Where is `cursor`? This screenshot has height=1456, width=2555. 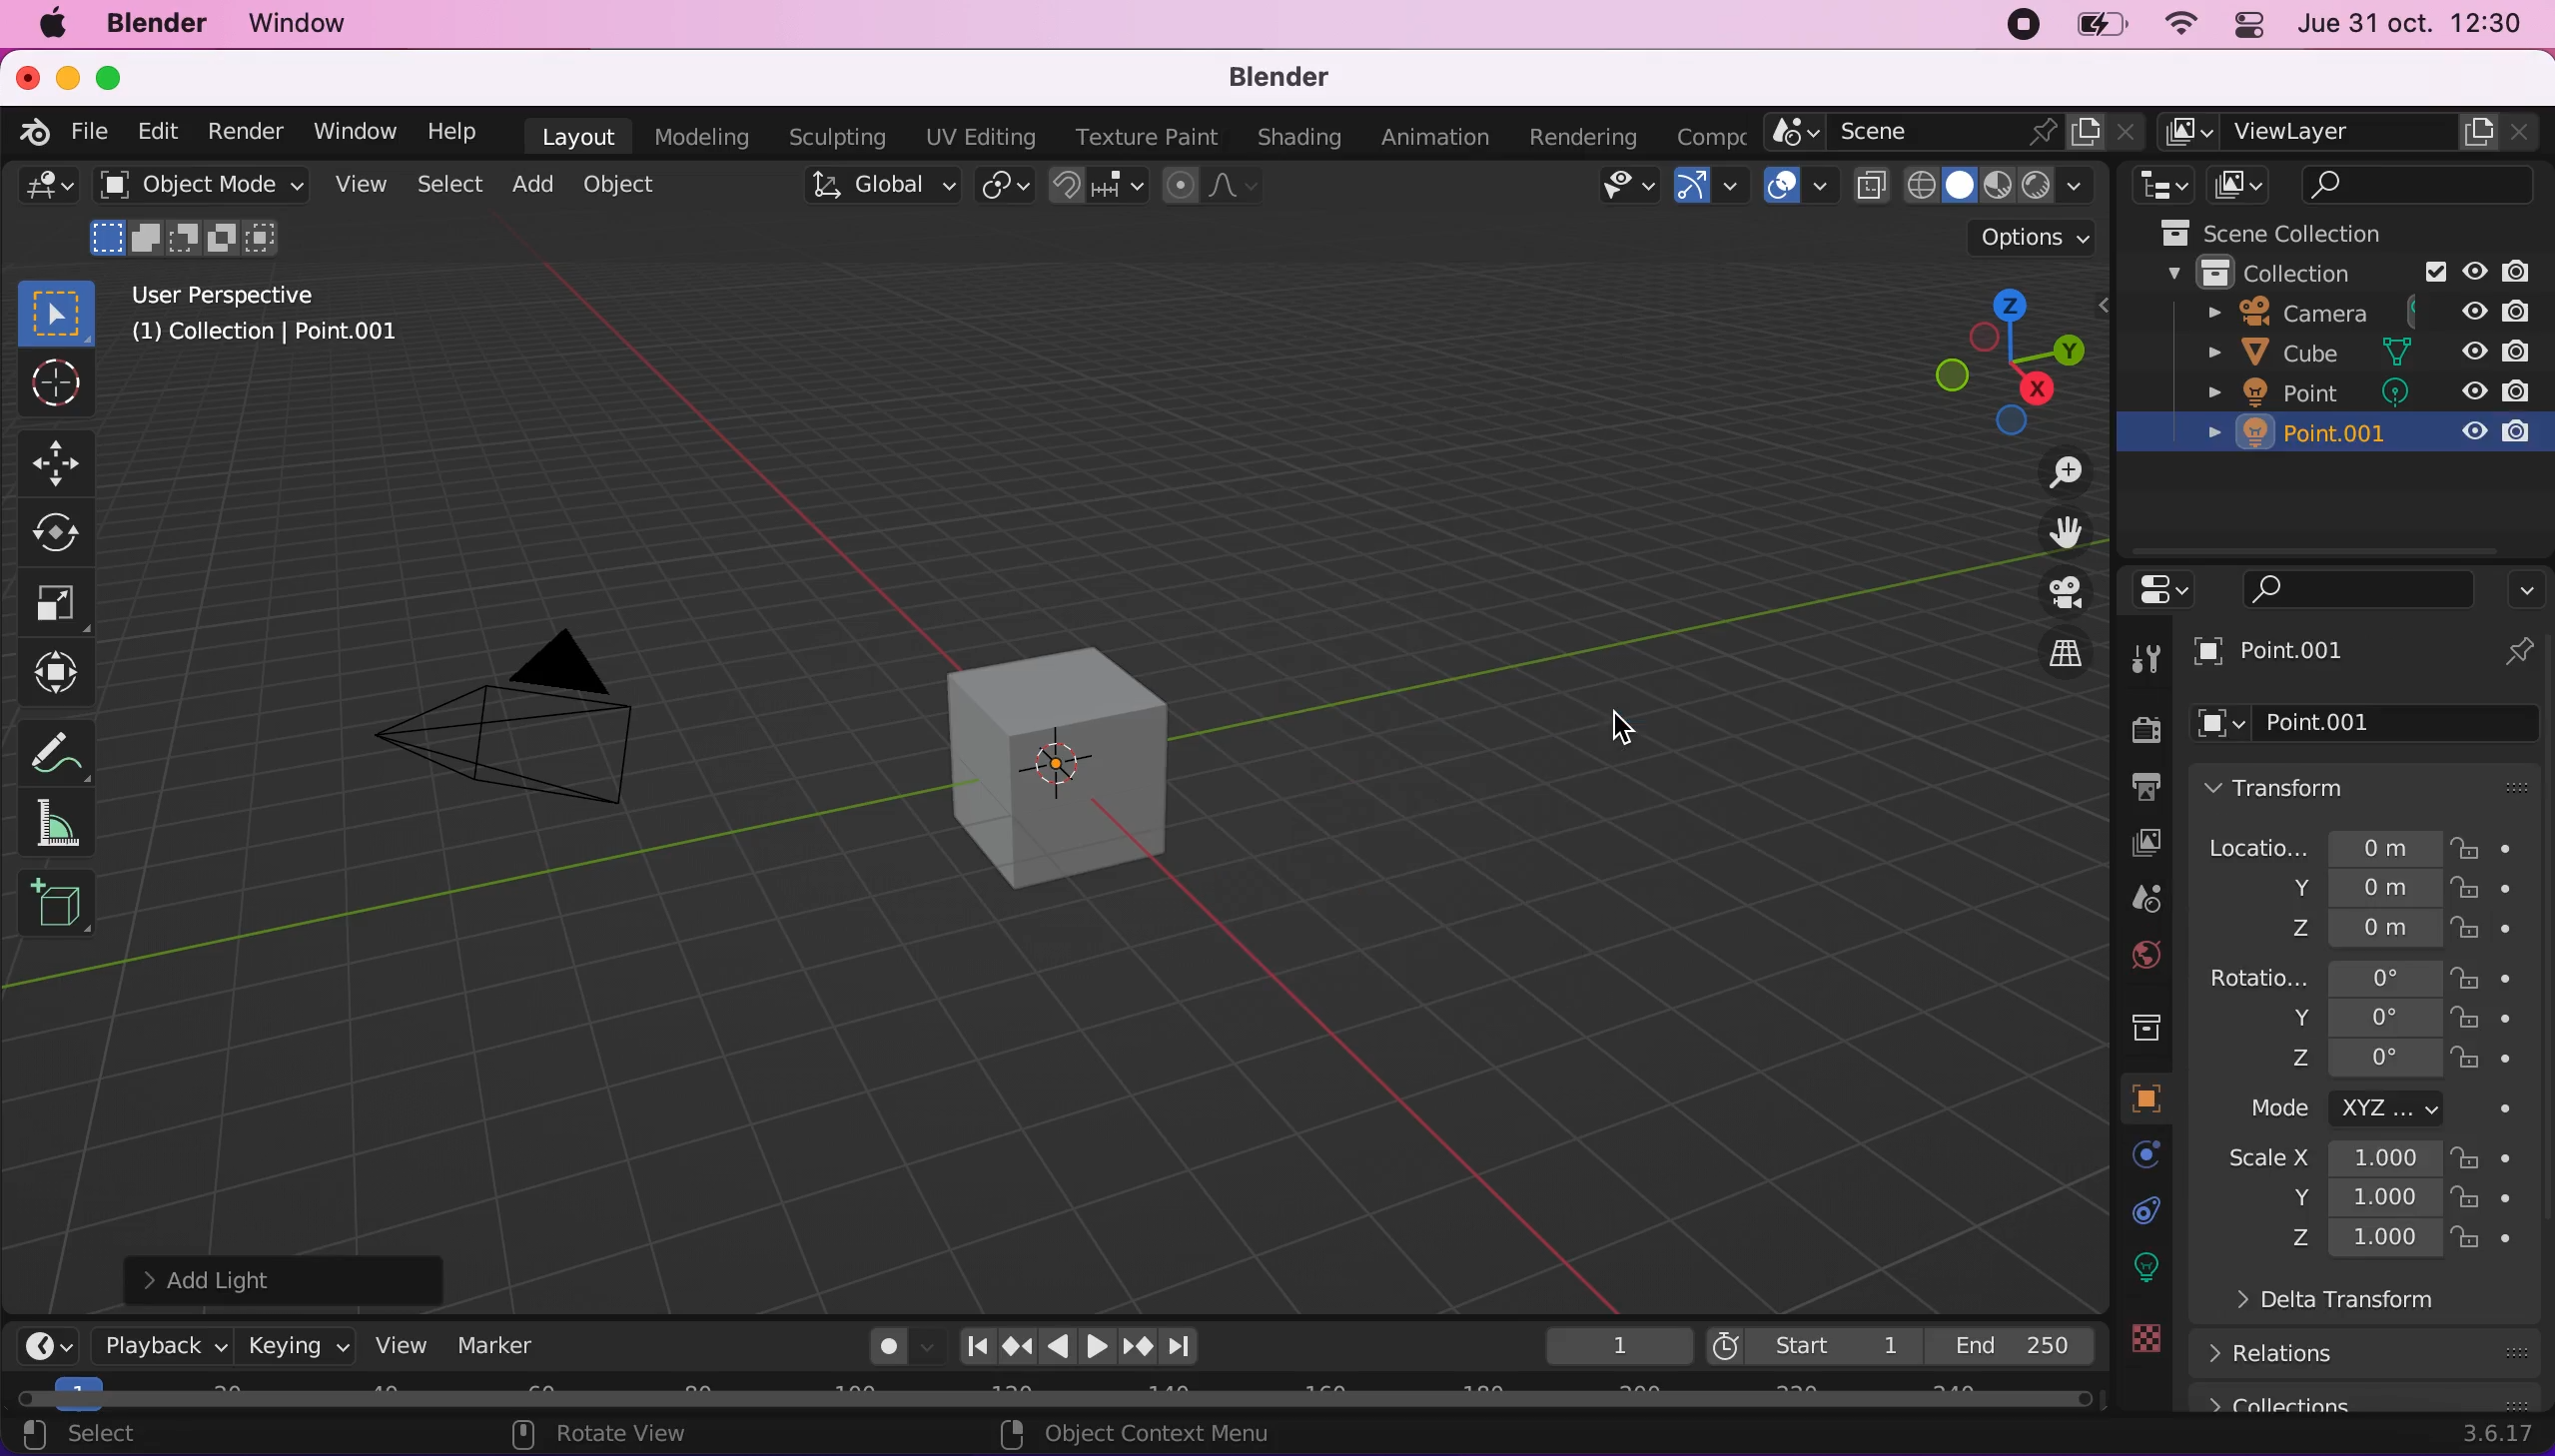
cursor is located at coordinates (54, 384).